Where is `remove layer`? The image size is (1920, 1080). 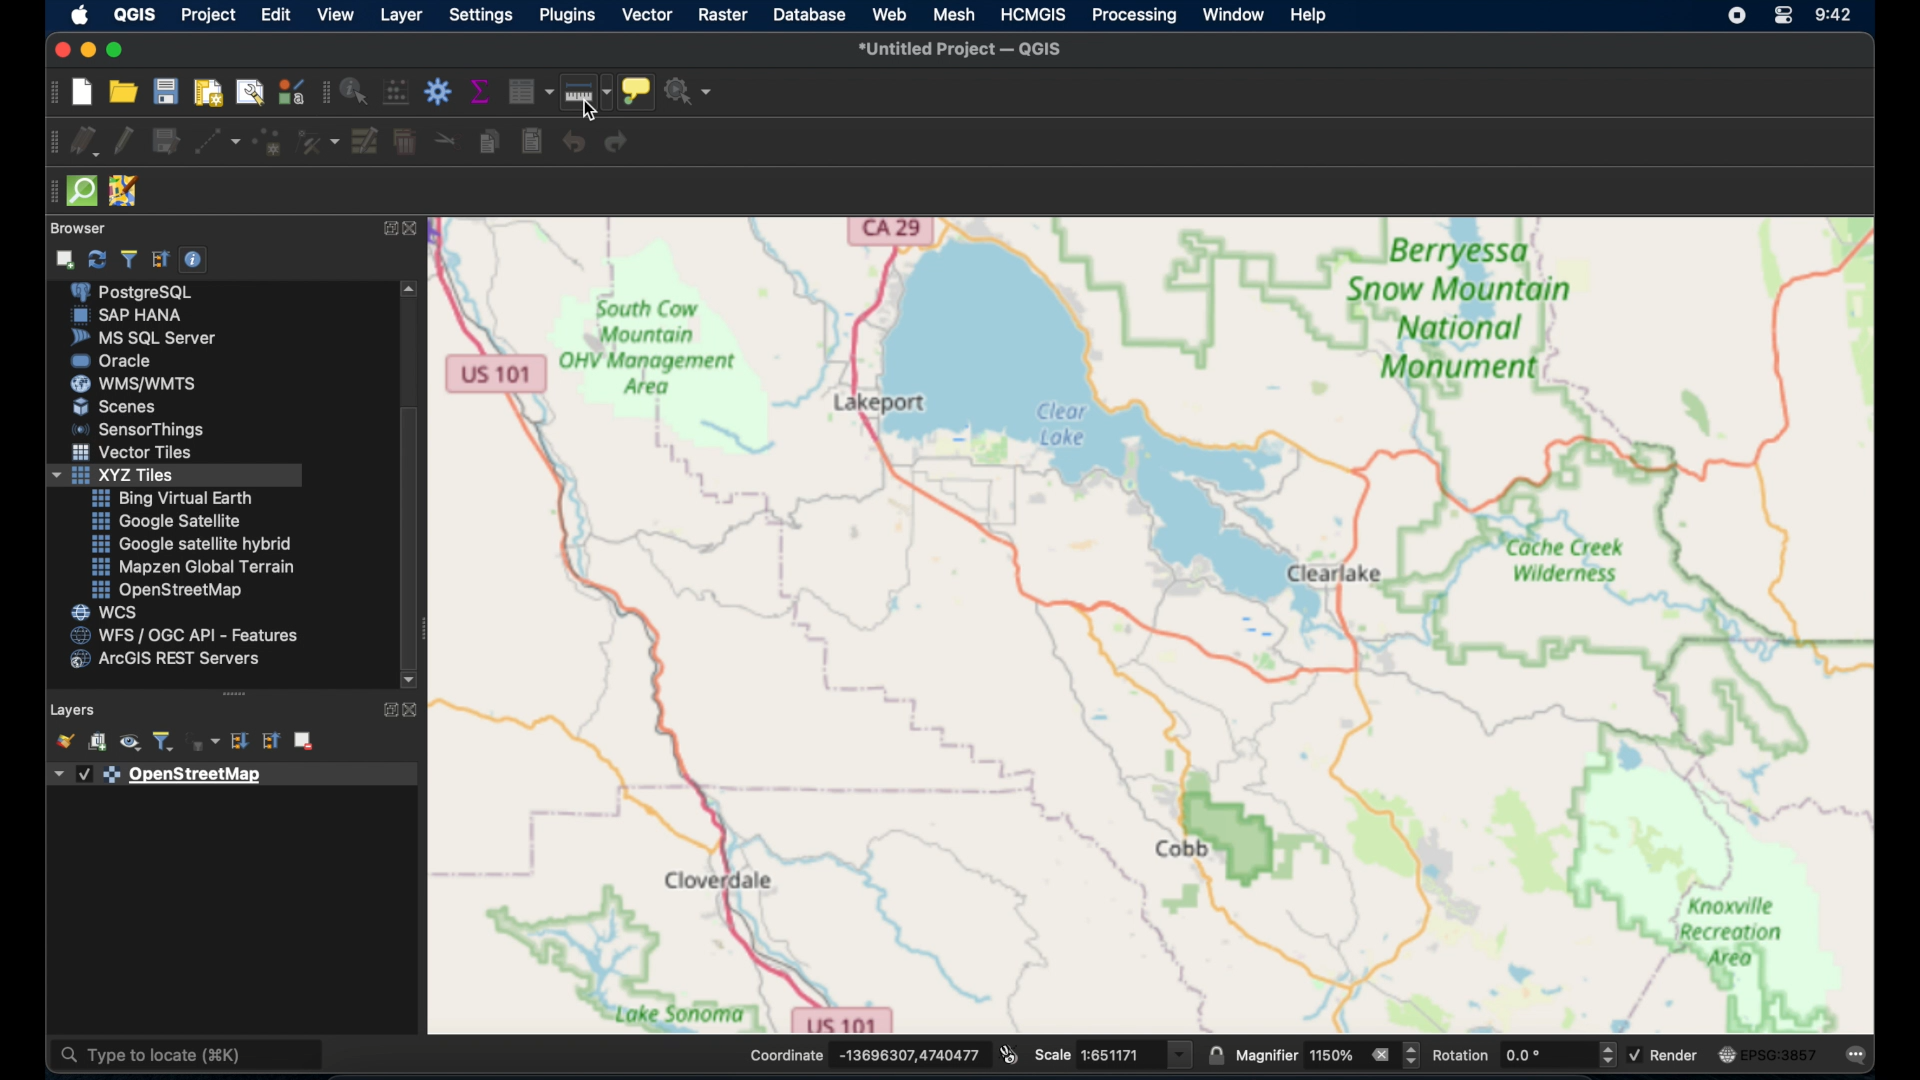 remove layer is located at coordinates (303, 739).